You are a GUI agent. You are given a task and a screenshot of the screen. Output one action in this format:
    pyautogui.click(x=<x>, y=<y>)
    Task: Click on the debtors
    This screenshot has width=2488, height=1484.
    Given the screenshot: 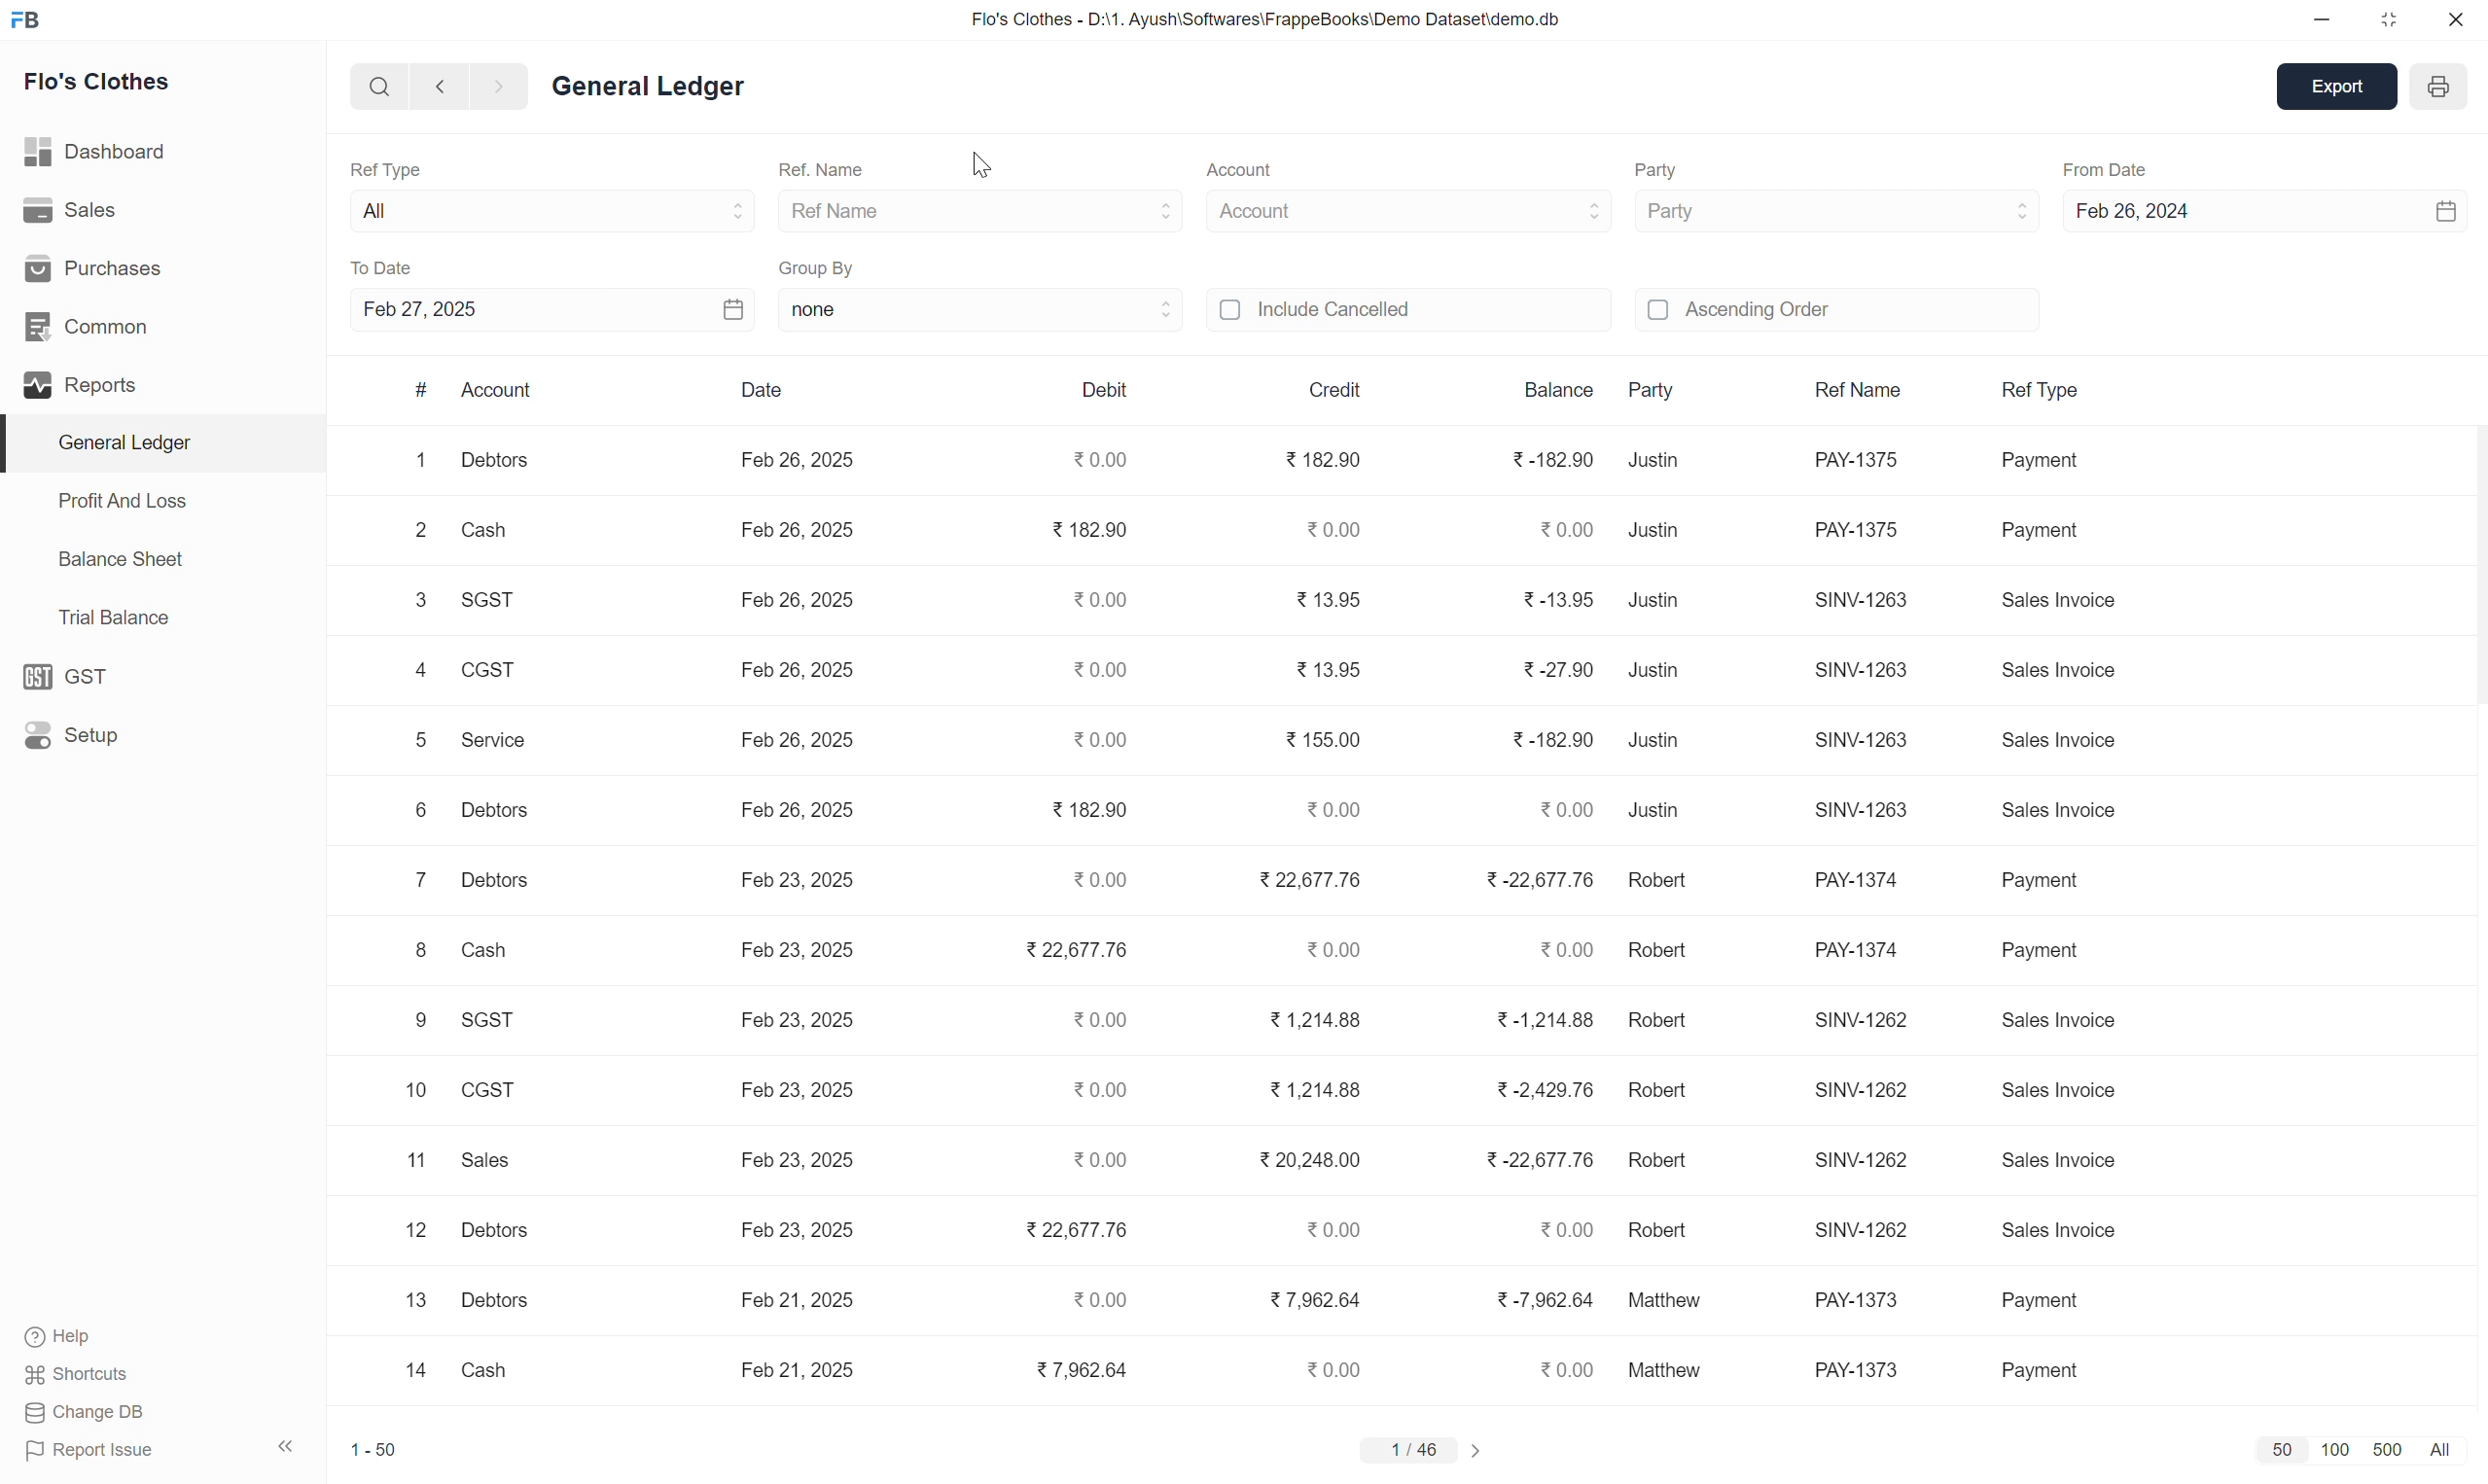 What is the action you would take?
    pyautogui.click(x=496, y=807)
    